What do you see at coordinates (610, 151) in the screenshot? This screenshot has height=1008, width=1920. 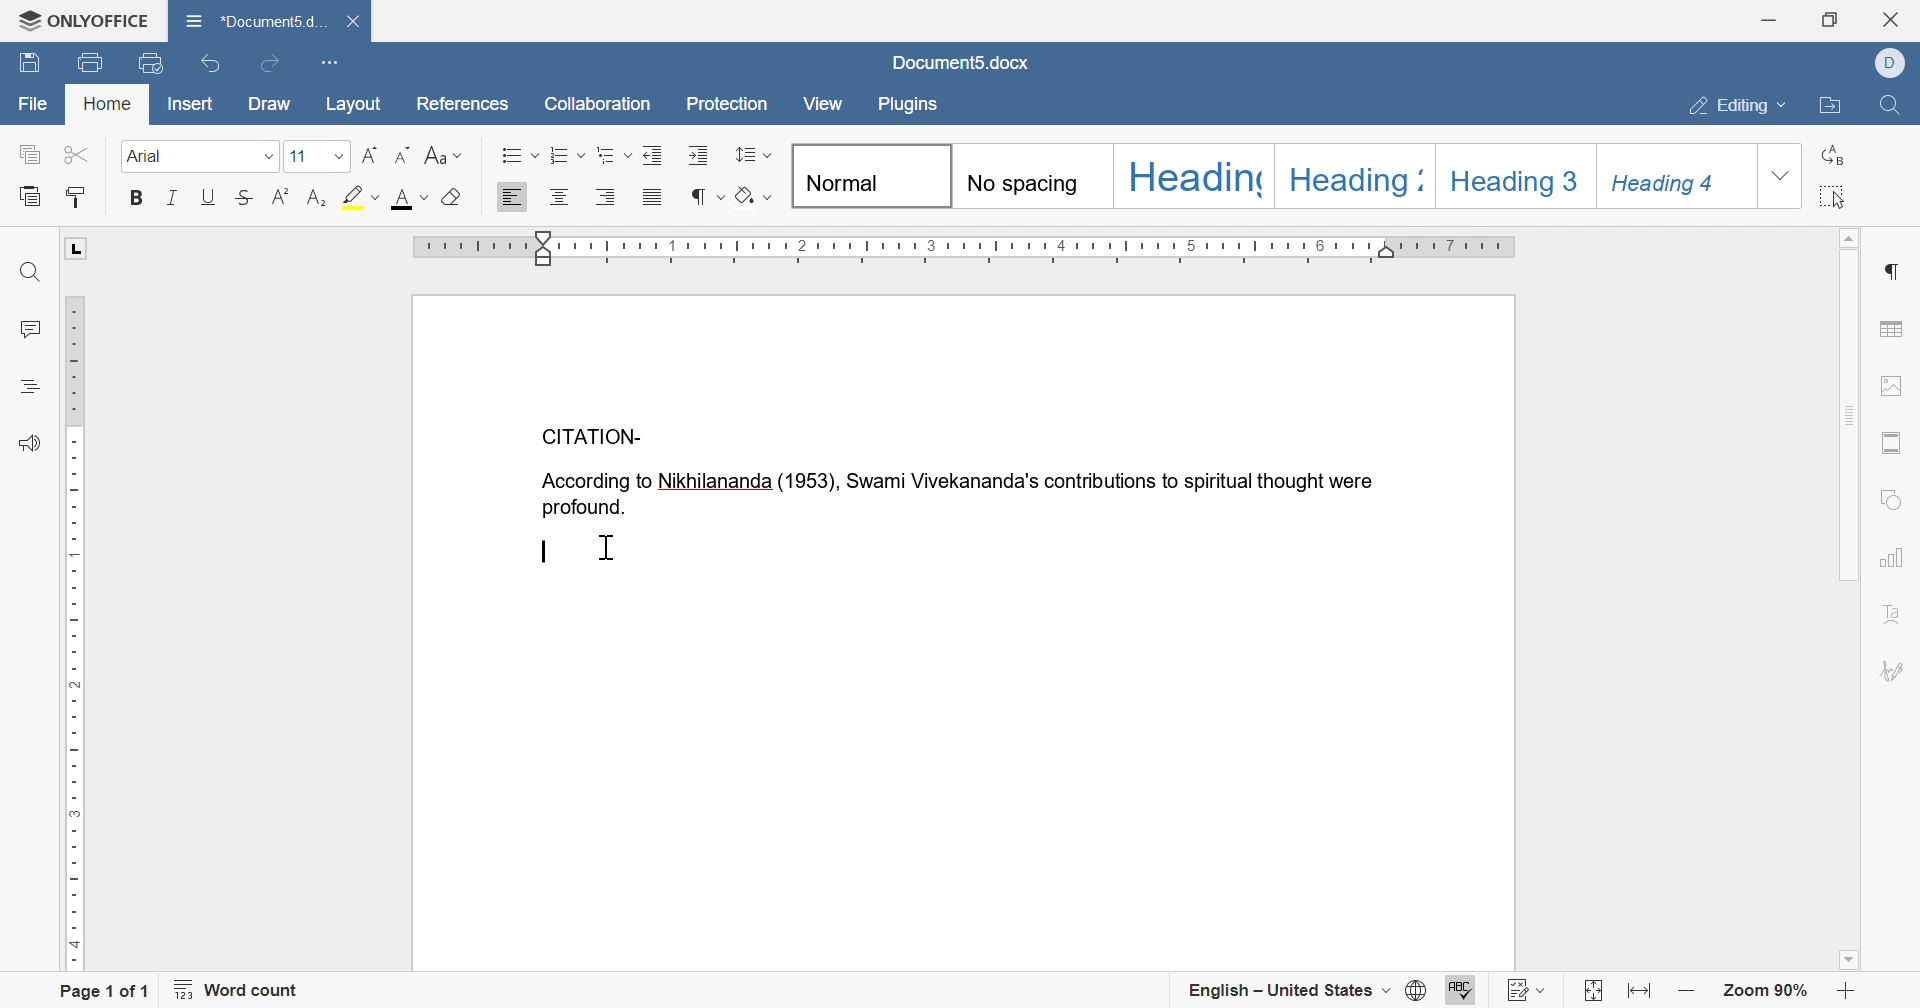 I see `multilevel list` at bounding box center [610, 151].